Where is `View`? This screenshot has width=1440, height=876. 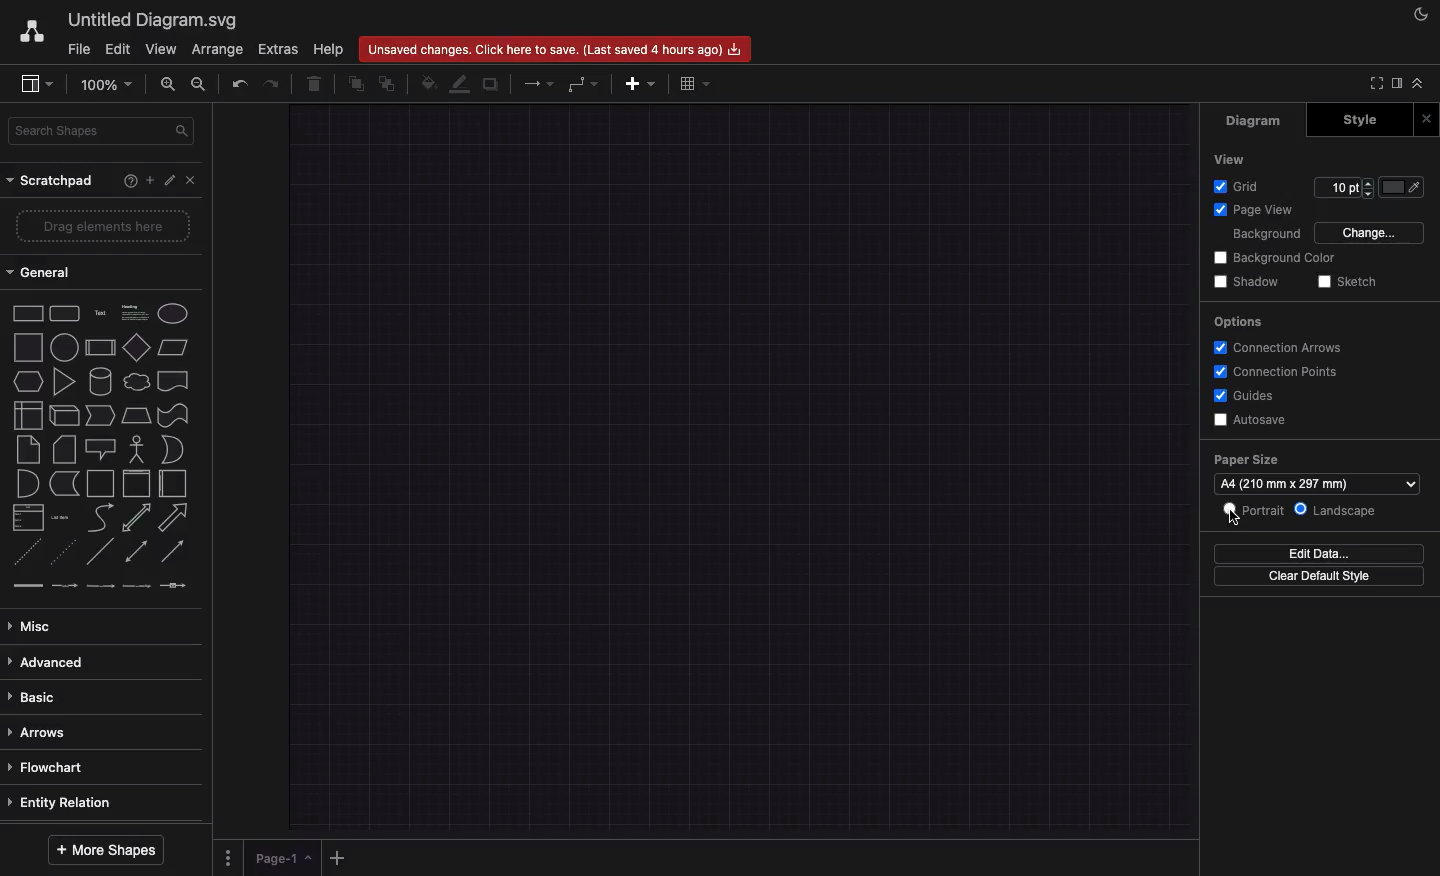 View is located at coordinates (1227, 160).